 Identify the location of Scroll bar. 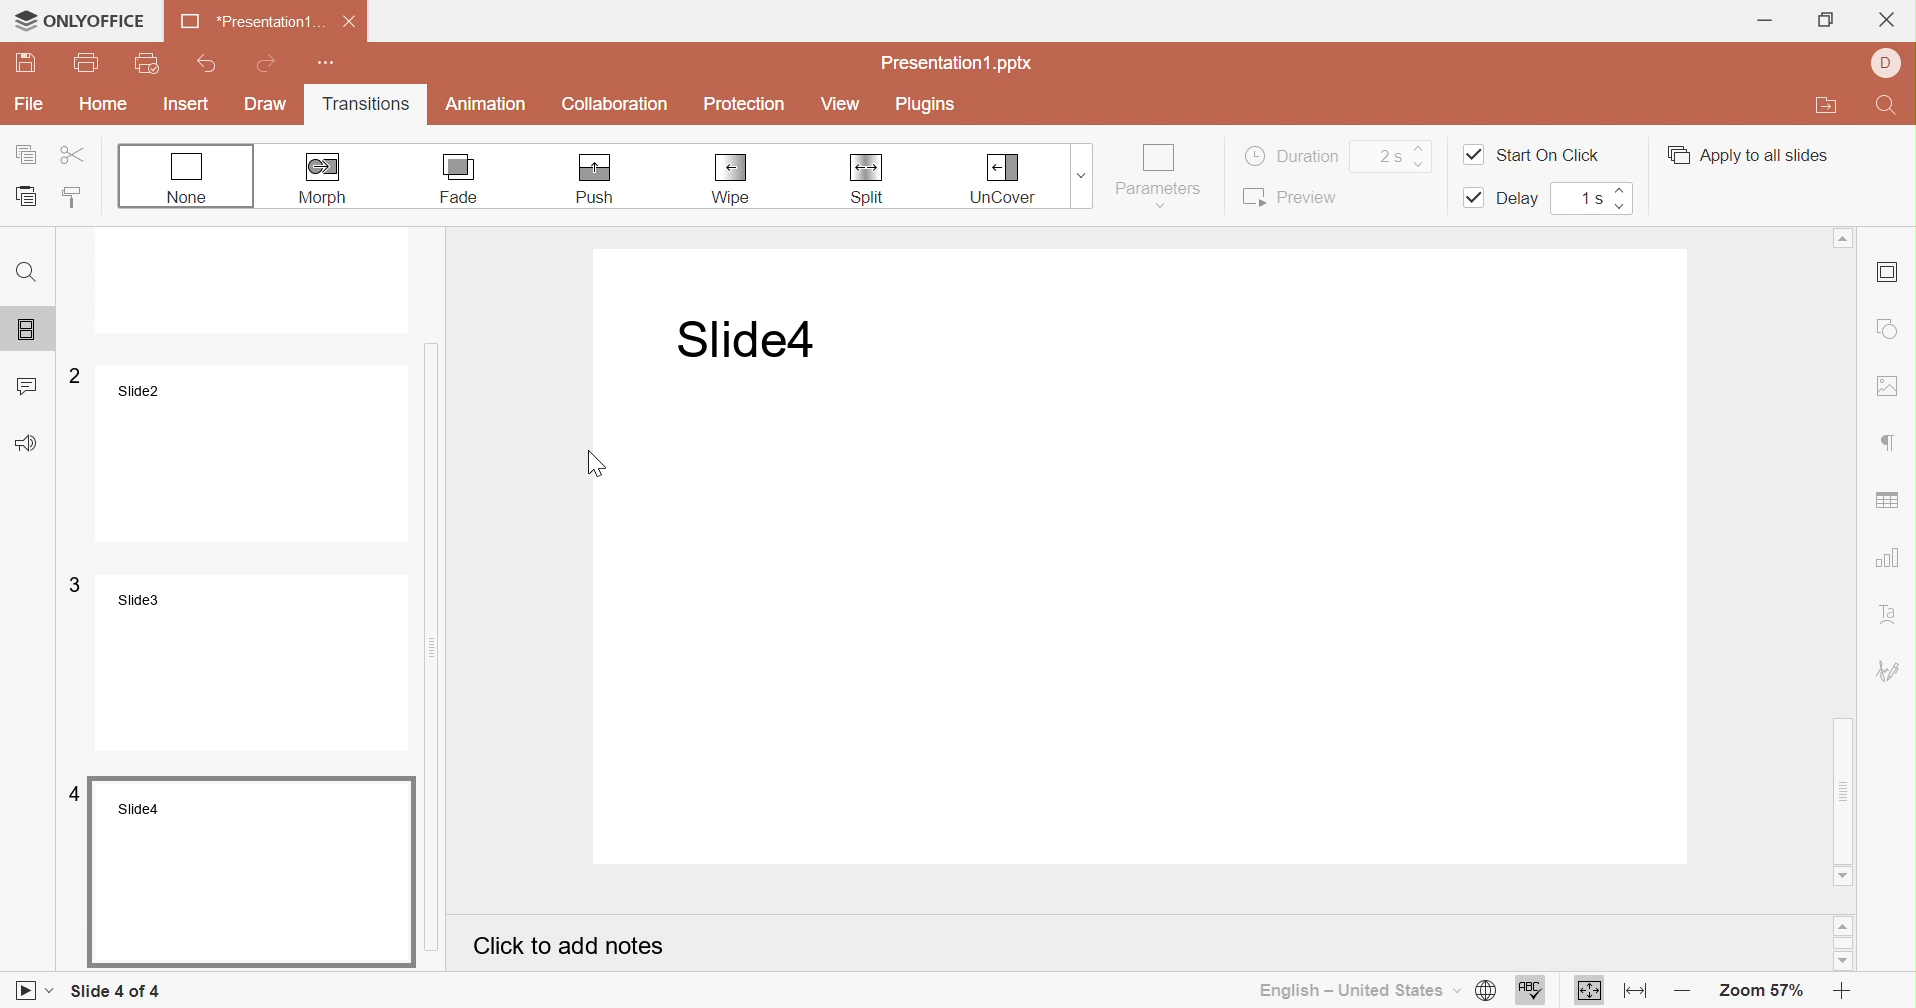
(1845, 942).